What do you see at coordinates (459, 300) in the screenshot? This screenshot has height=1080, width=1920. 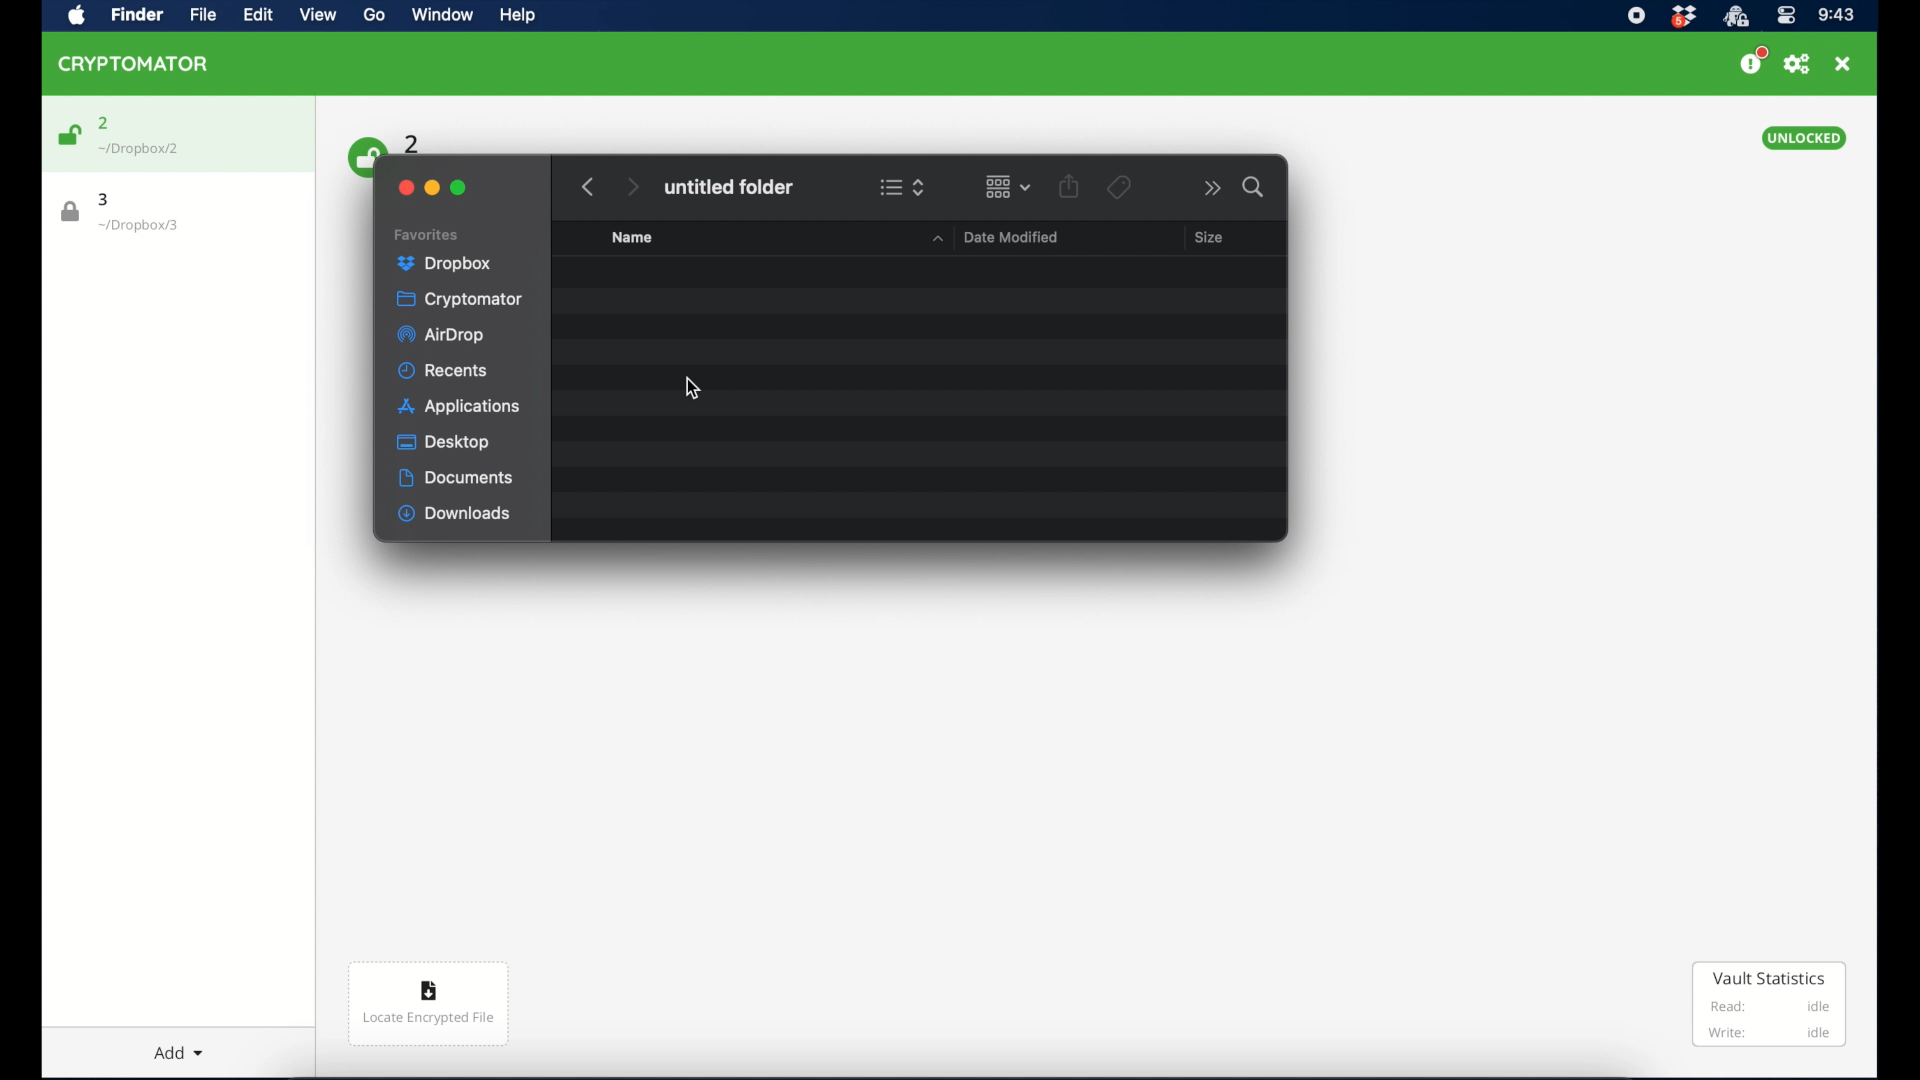 I see `cryptomator` at bounding box center [459, 300].